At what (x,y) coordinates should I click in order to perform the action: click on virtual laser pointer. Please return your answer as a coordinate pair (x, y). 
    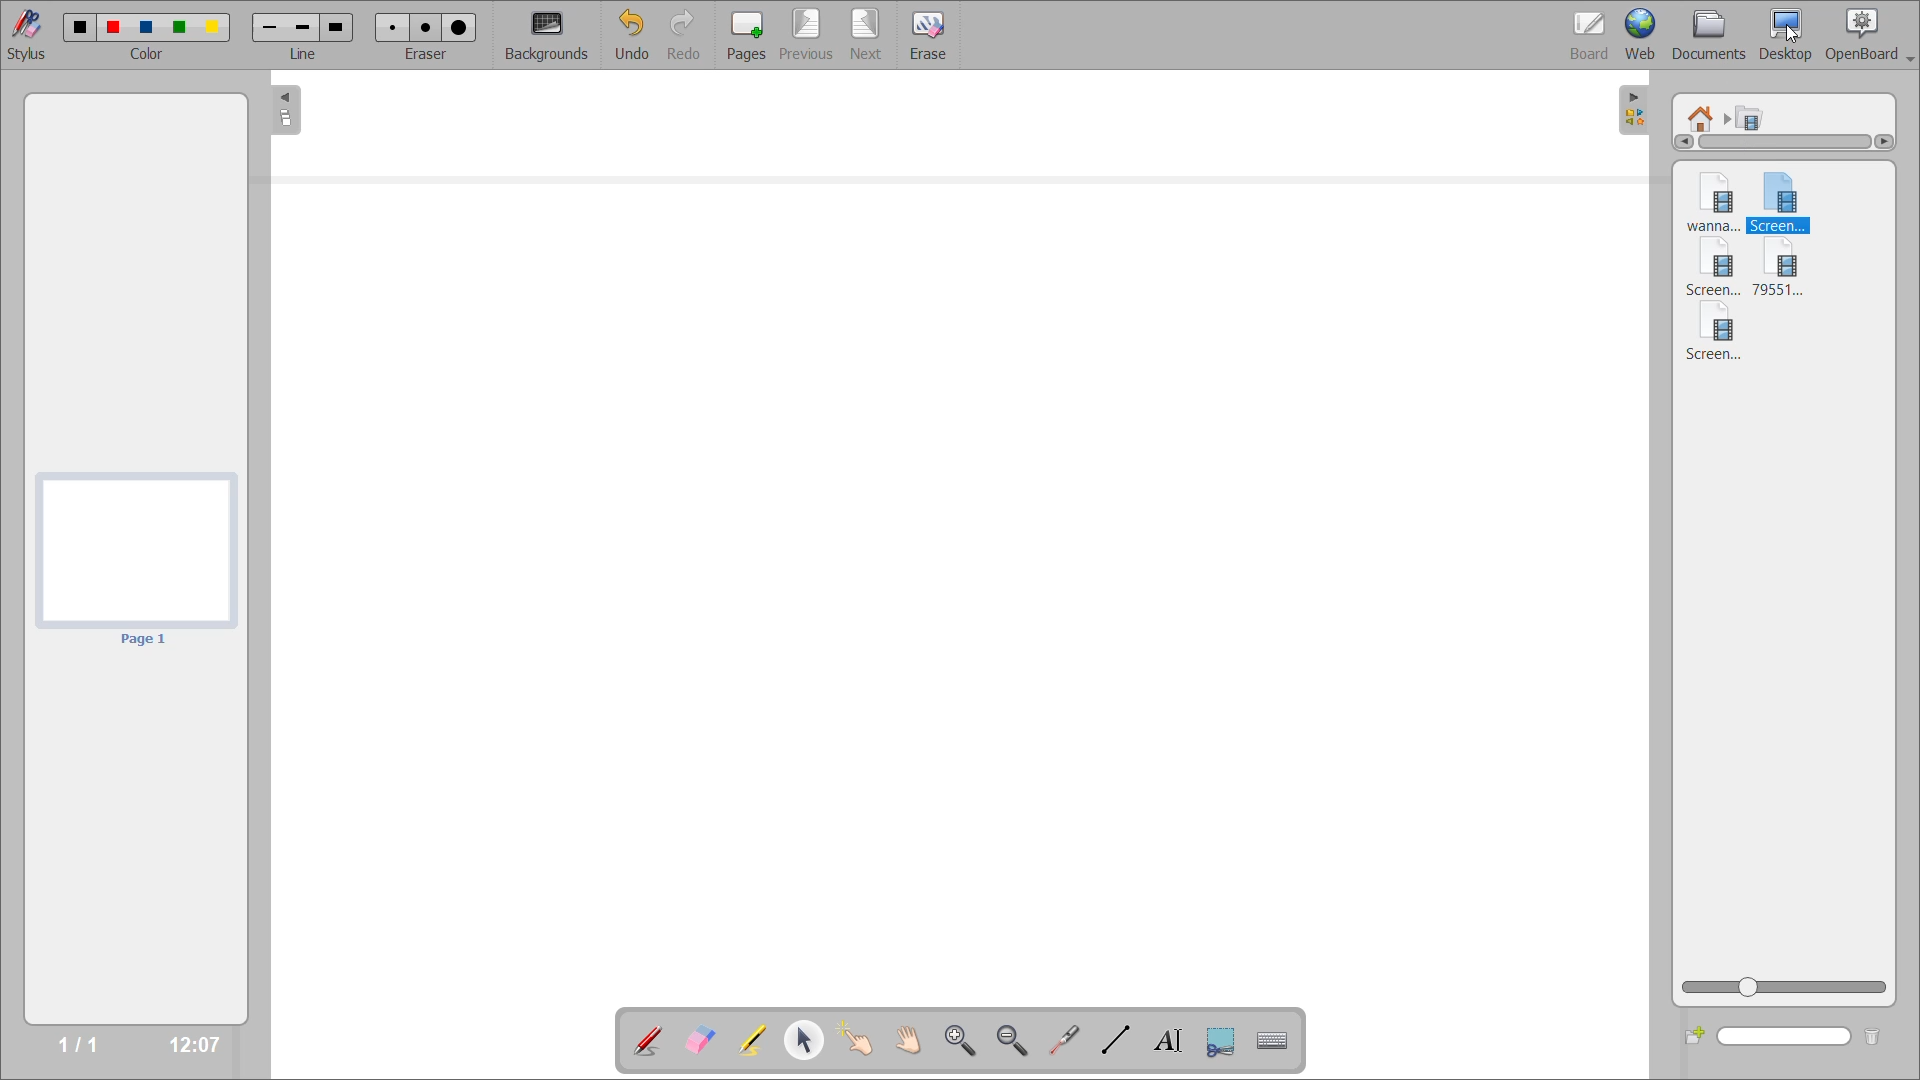
    Looking at the image, I should click on (1065, 1039).